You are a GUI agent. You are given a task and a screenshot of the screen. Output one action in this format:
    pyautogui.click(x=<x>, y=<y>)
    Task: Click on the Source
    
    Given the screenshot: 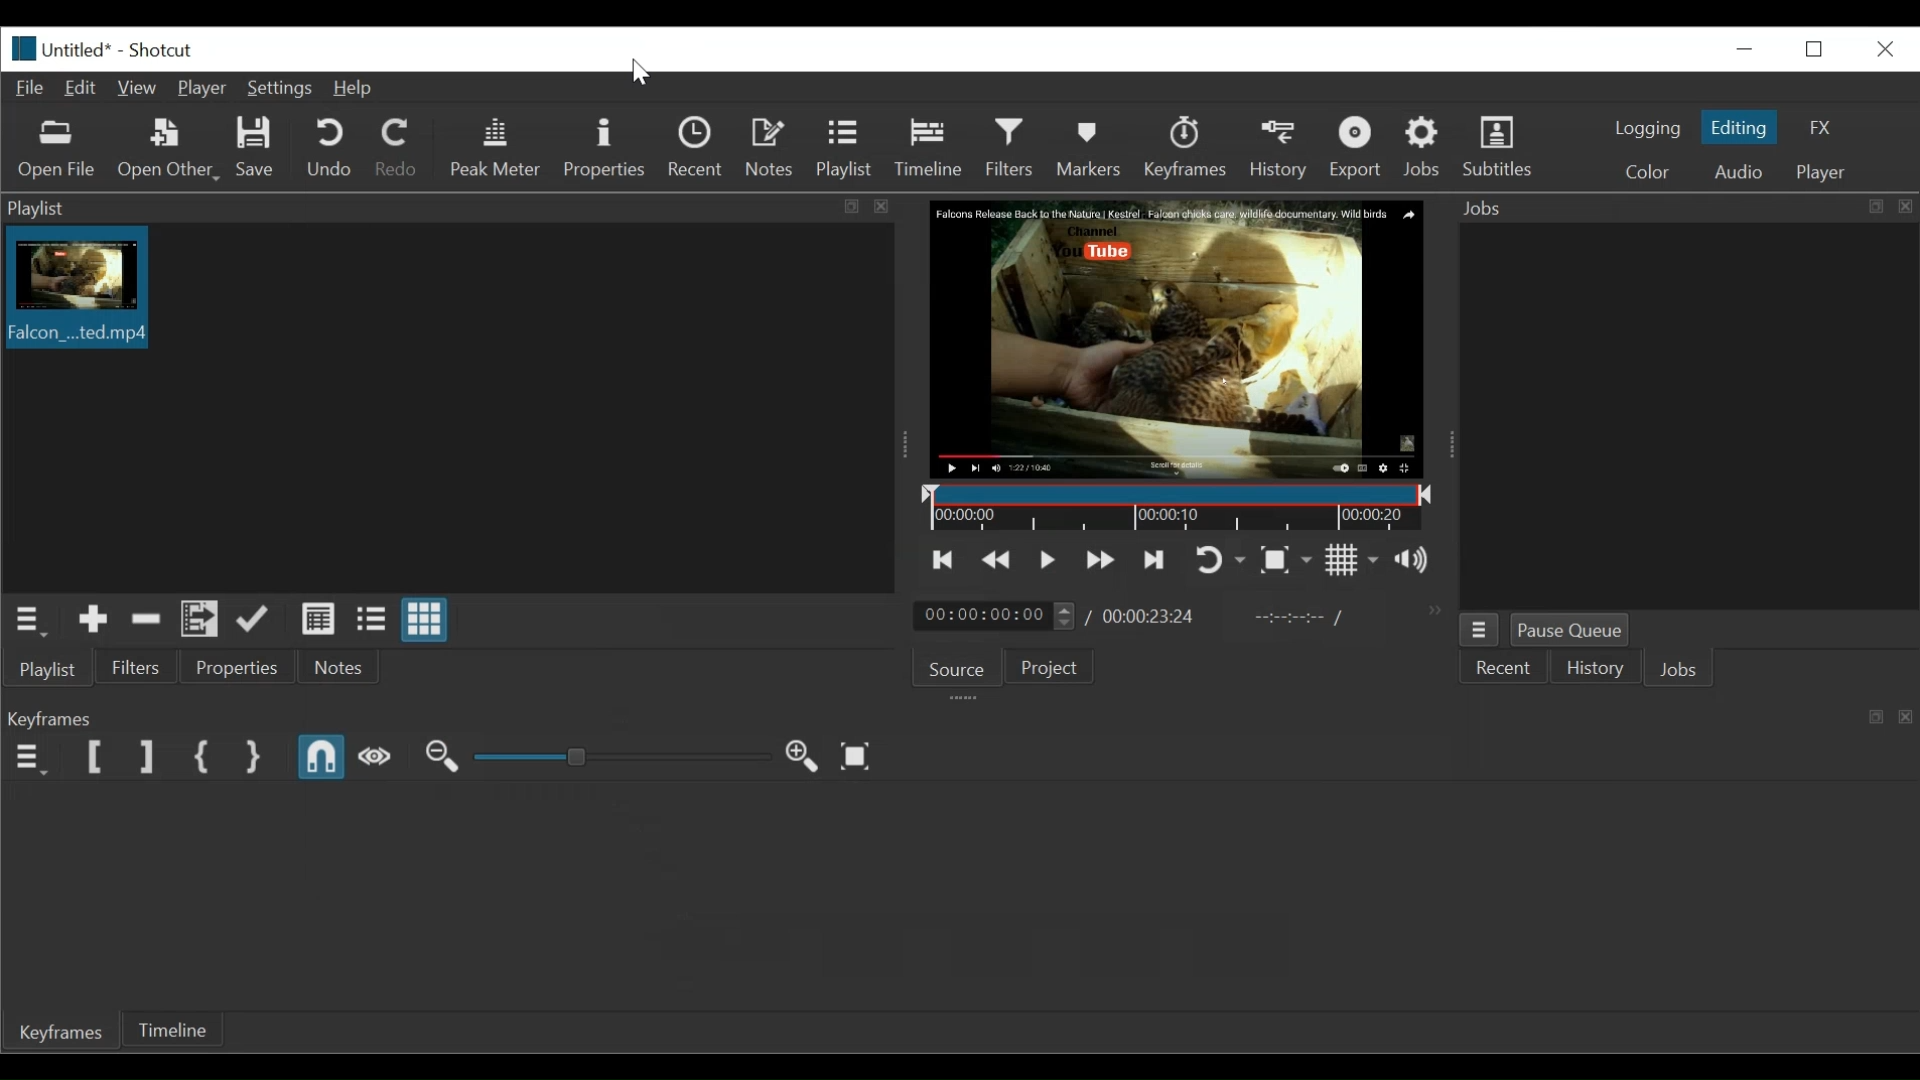 What is the action you would take?
    pyautogui.click(x=963, y=669)
    